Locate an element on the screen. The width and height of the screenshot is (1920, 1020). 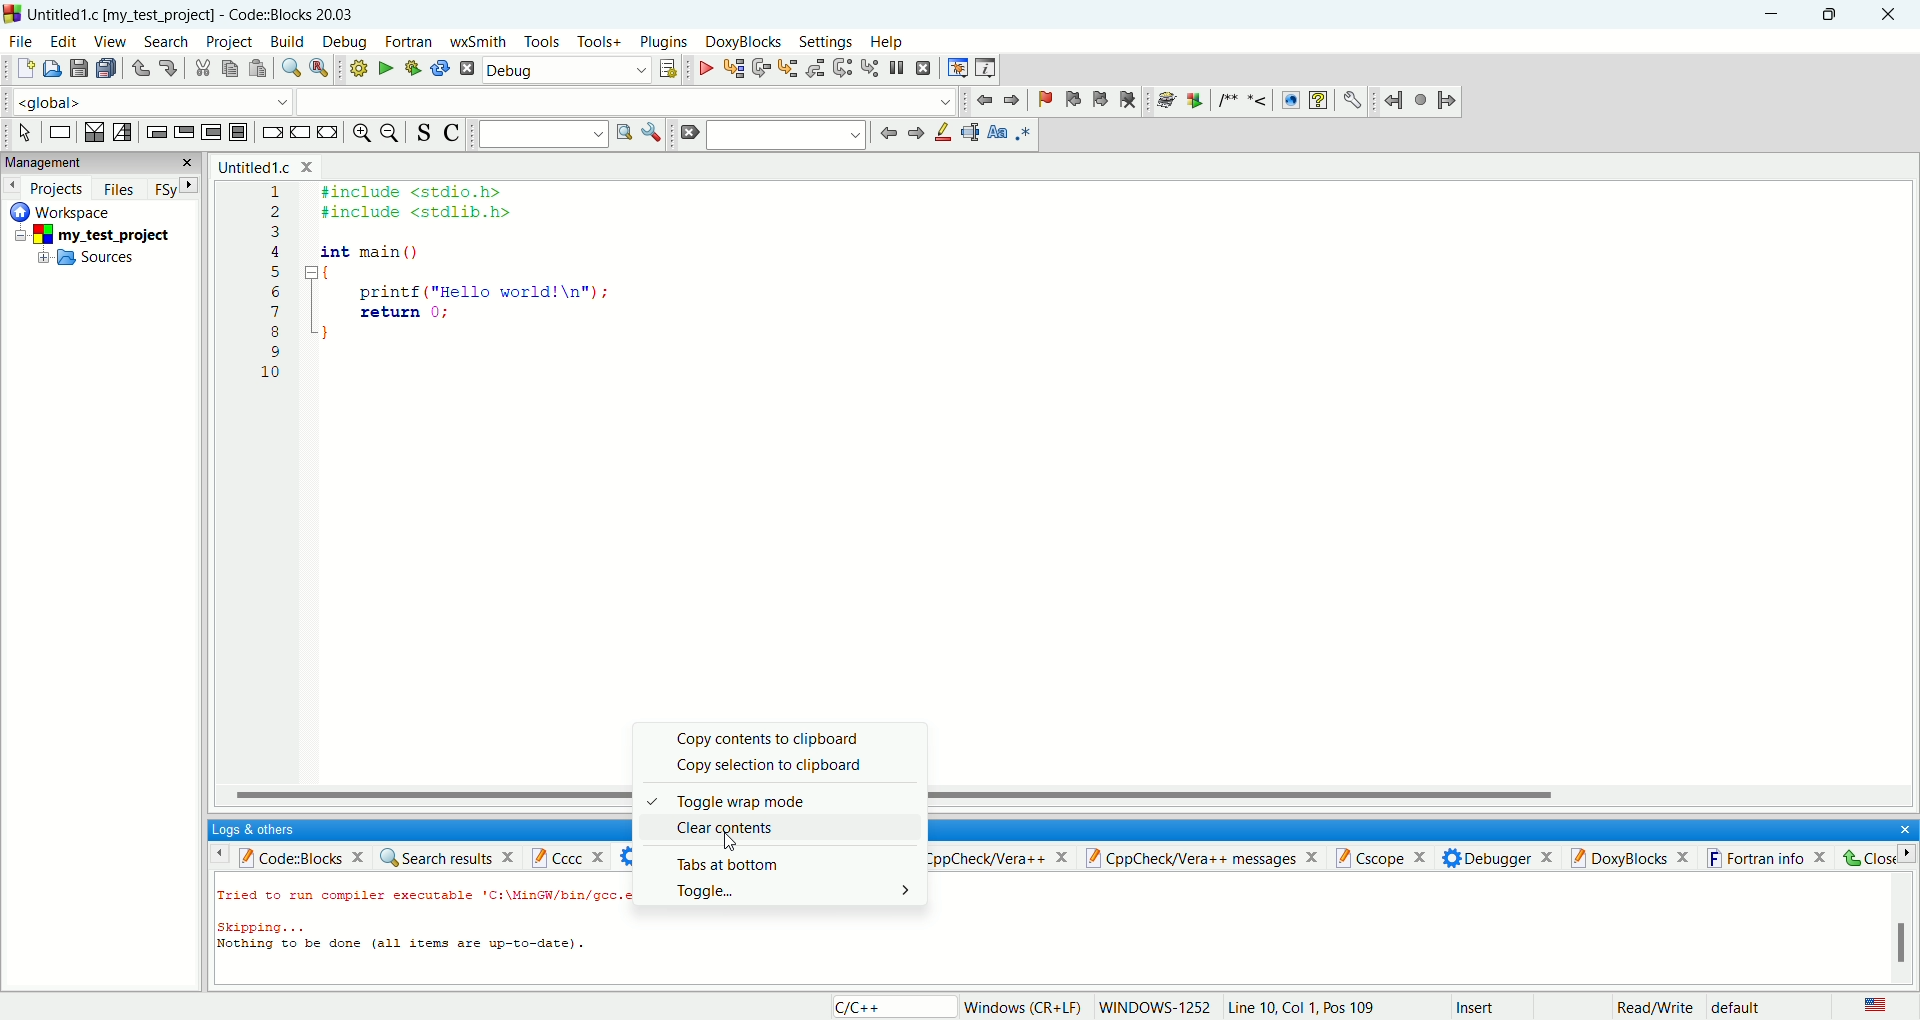
clear content is located at coordinates (782, 829).